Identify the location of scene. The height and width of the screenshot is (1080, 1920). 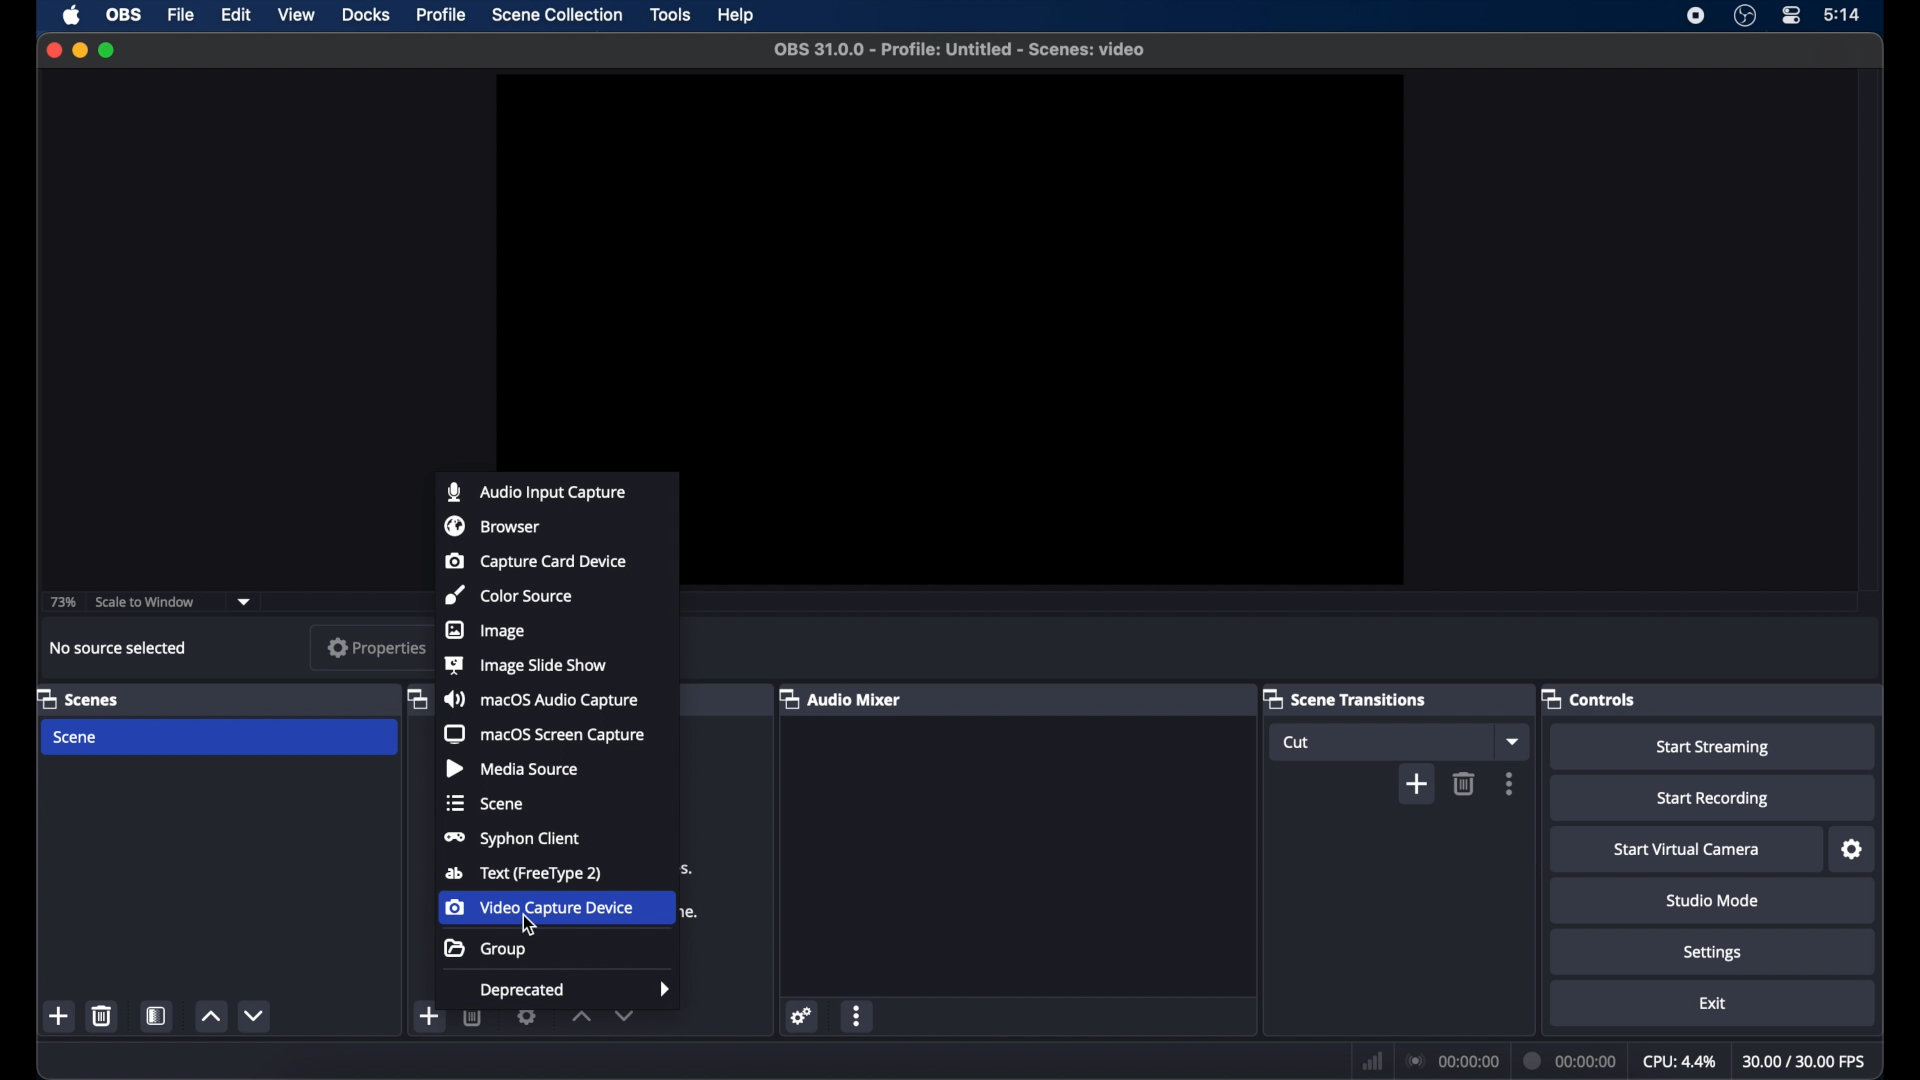
(485, 803).